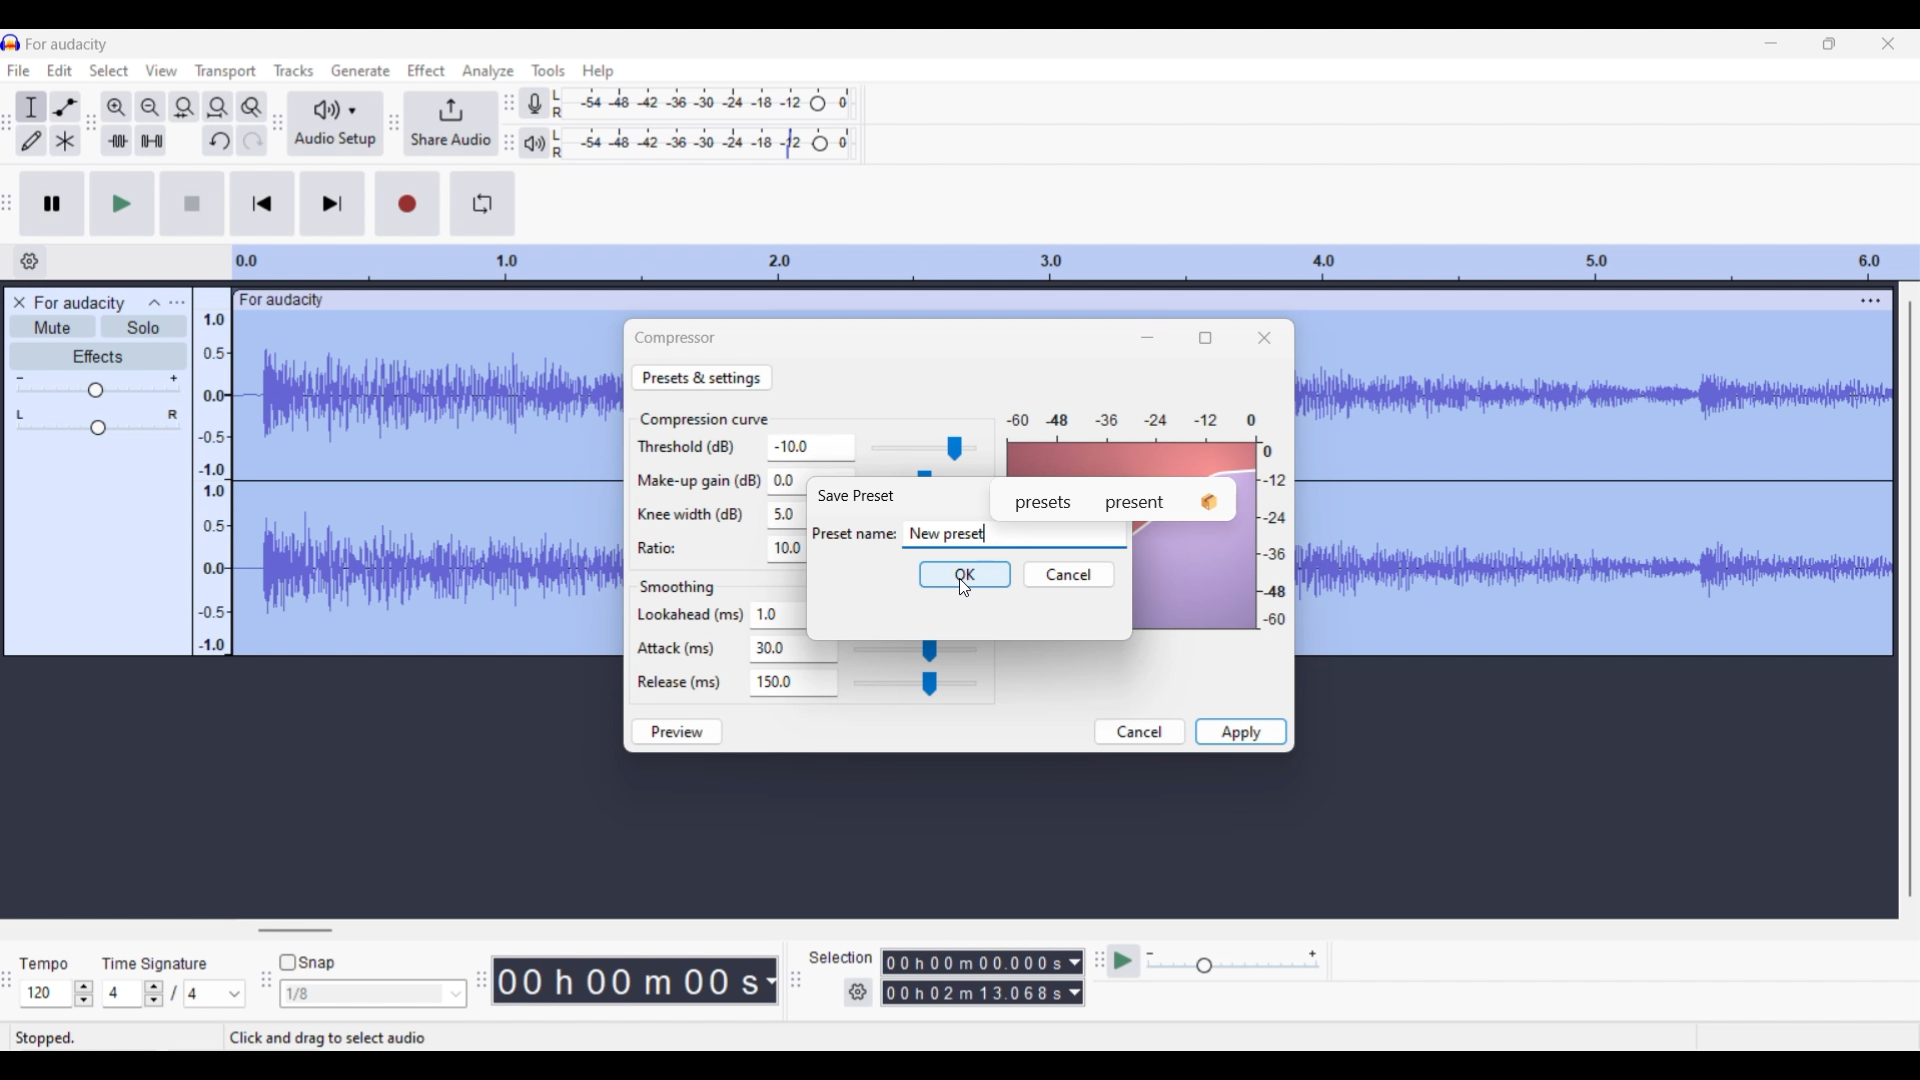 The width and height of the screenshot is (1920, 1080). I want to click on Text box for attack, so click(780, 649).